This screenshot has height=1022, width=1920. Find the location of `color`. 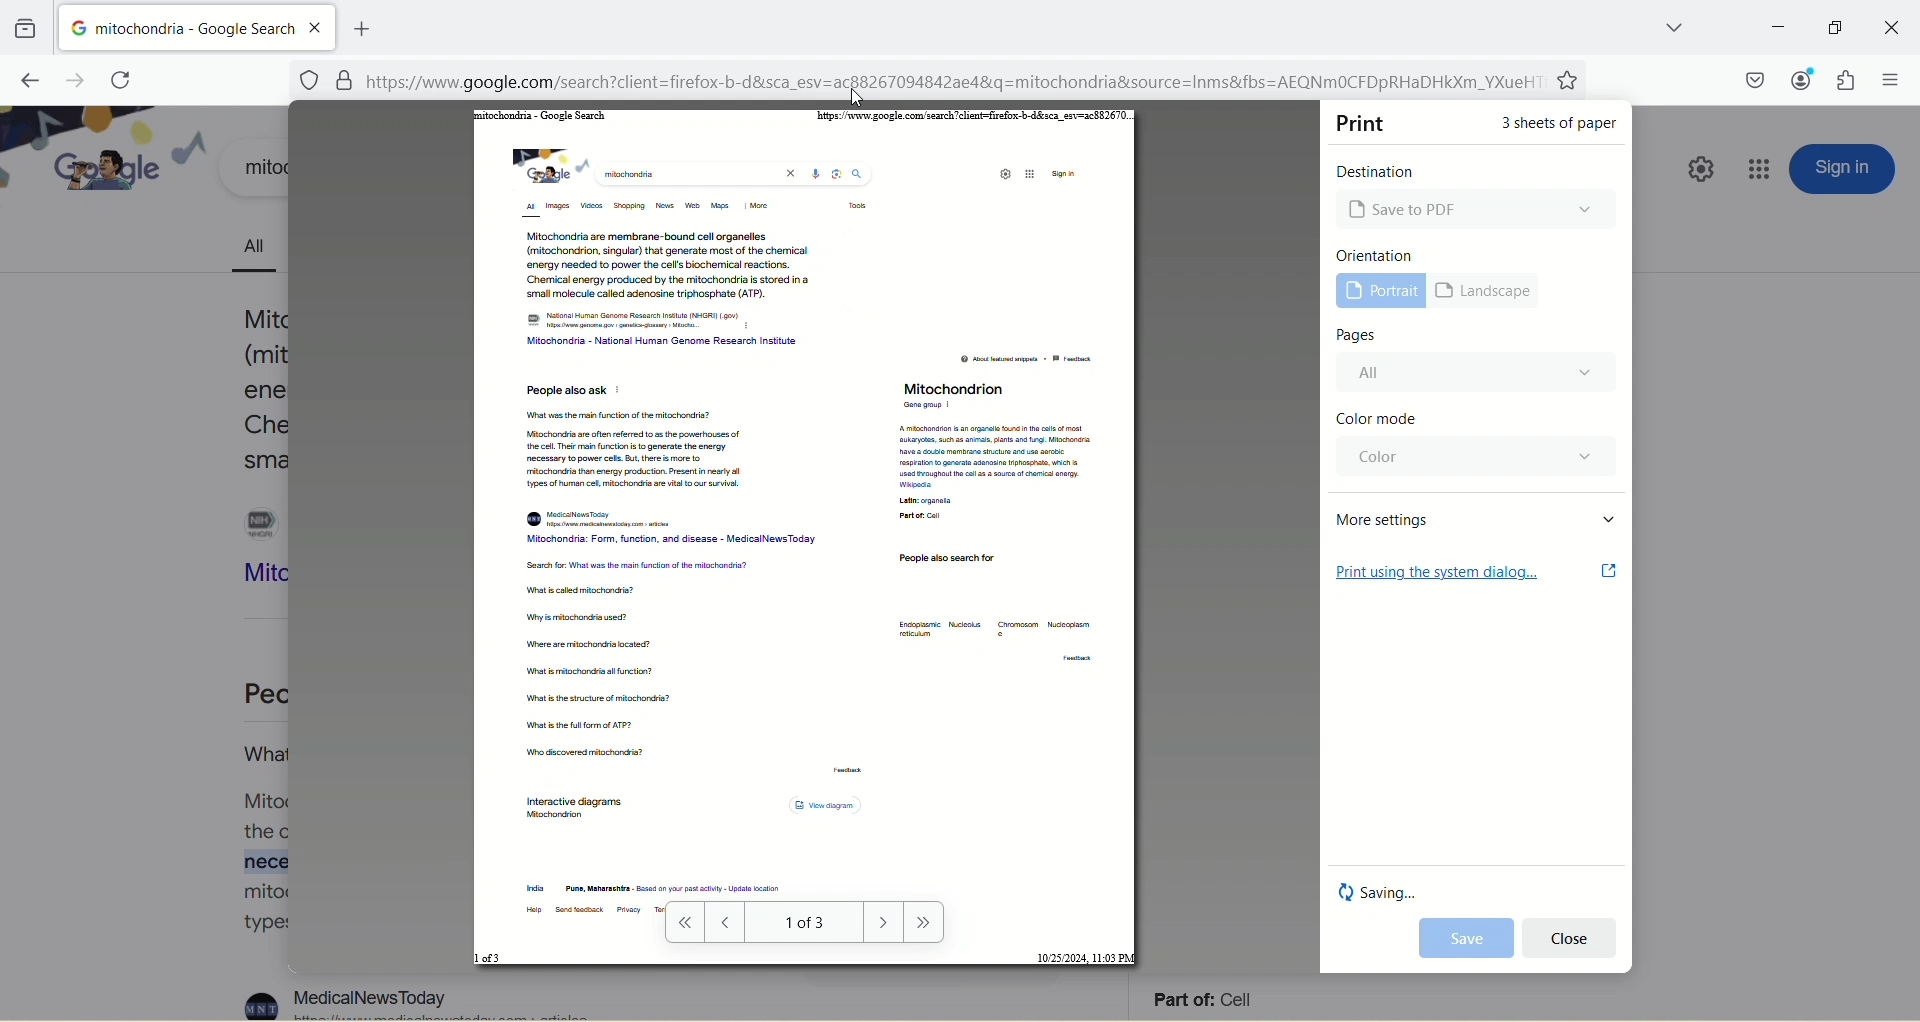

color is located at coordinates (1472, 456).